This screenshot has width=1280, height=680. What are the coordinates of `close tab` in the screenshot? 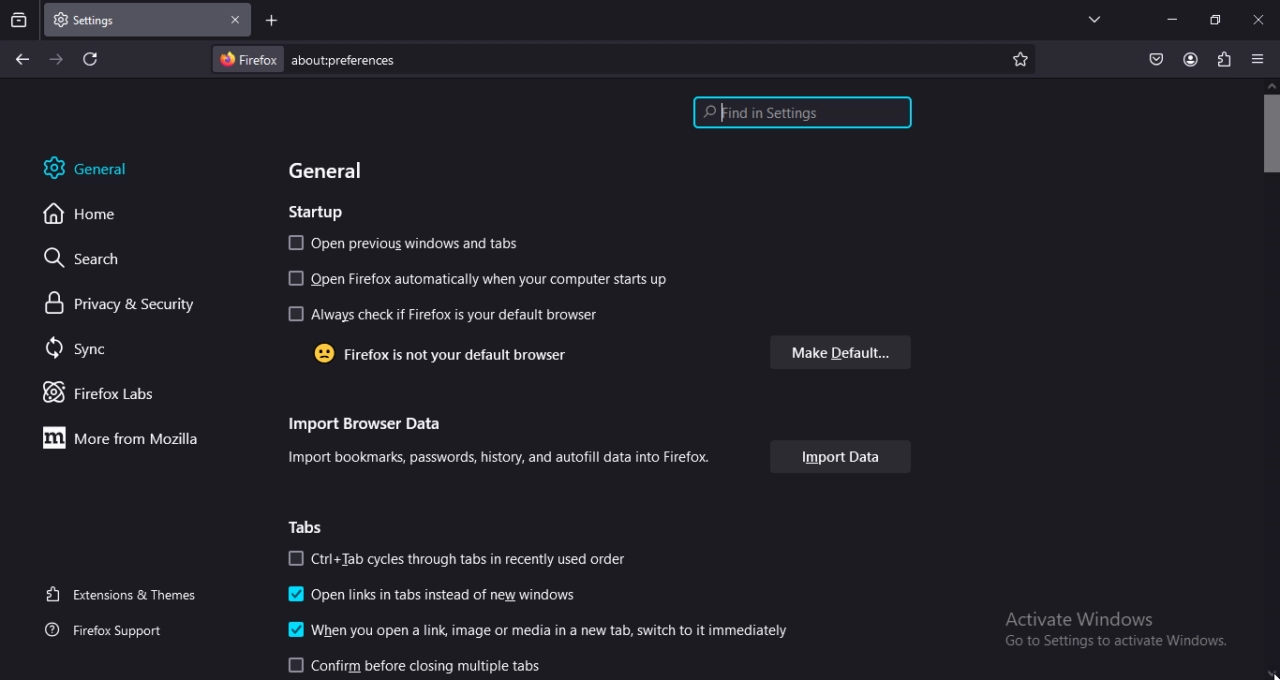 It's located at (232, 20).